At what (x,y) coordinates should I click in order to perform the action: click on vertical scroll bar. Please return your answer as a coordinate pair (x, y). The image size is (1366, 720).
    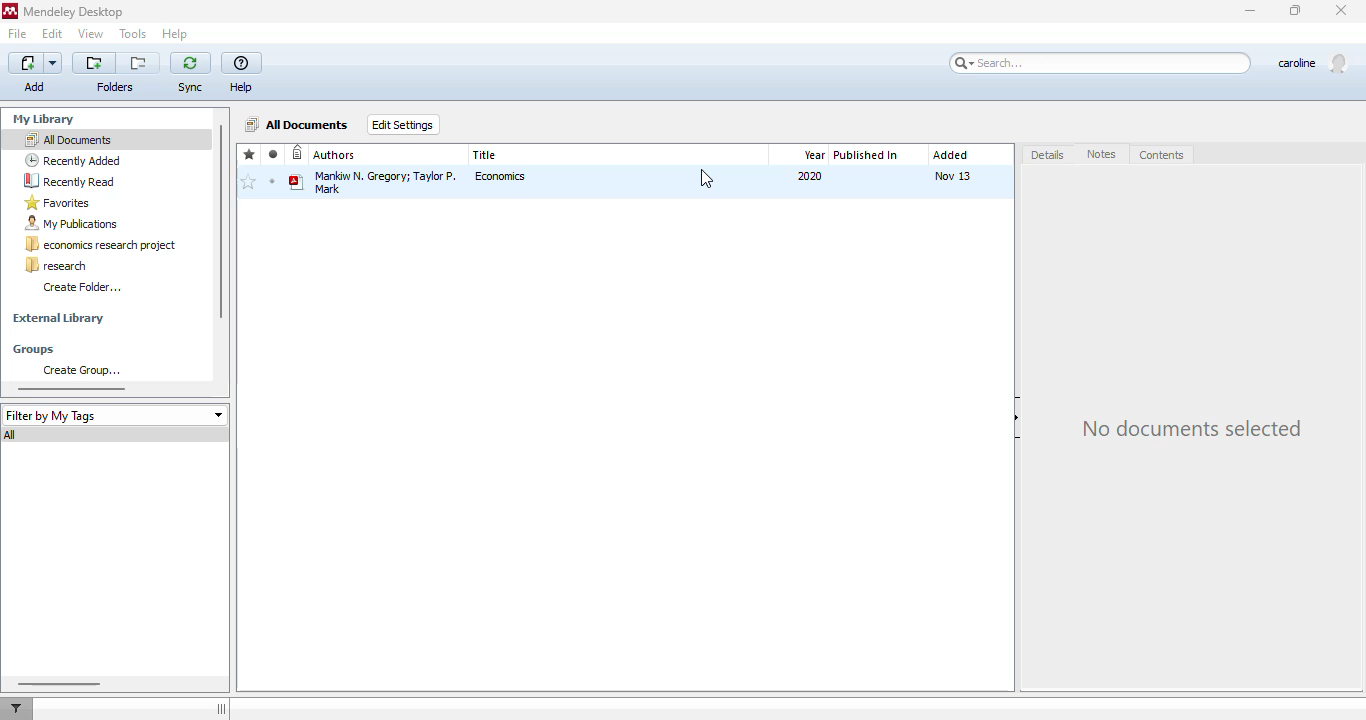
    Looking at the image, I should click on (220, 222).